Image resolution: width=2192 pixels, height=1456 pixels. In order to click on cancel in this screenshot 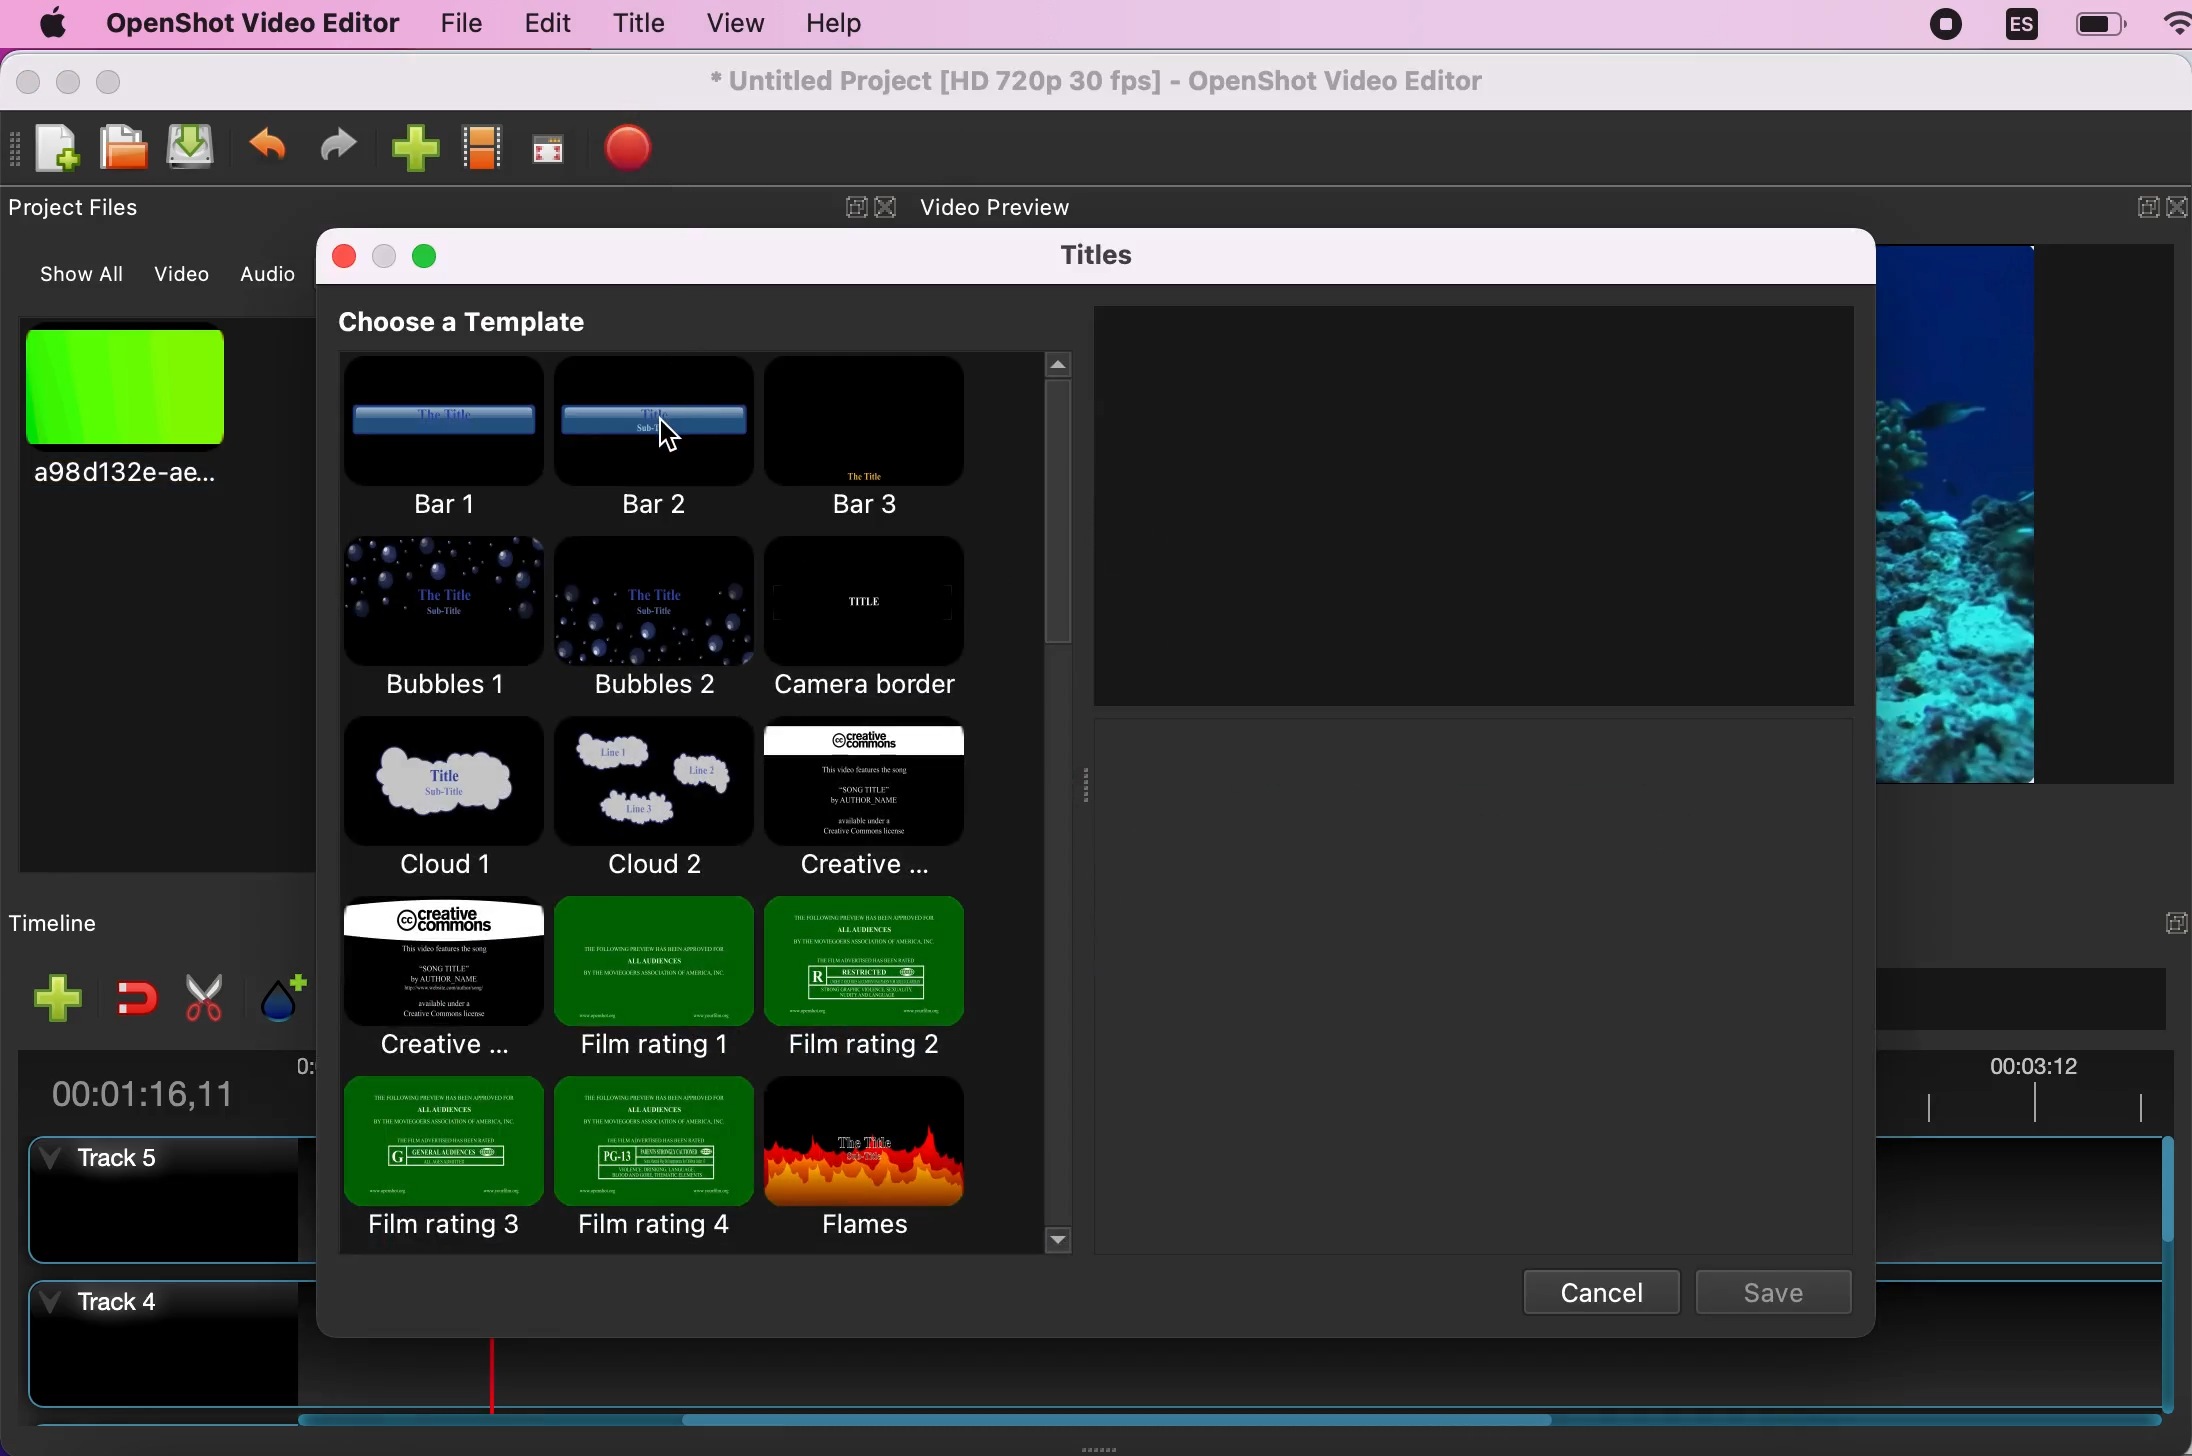, I will do `click(1599, 1291)`.